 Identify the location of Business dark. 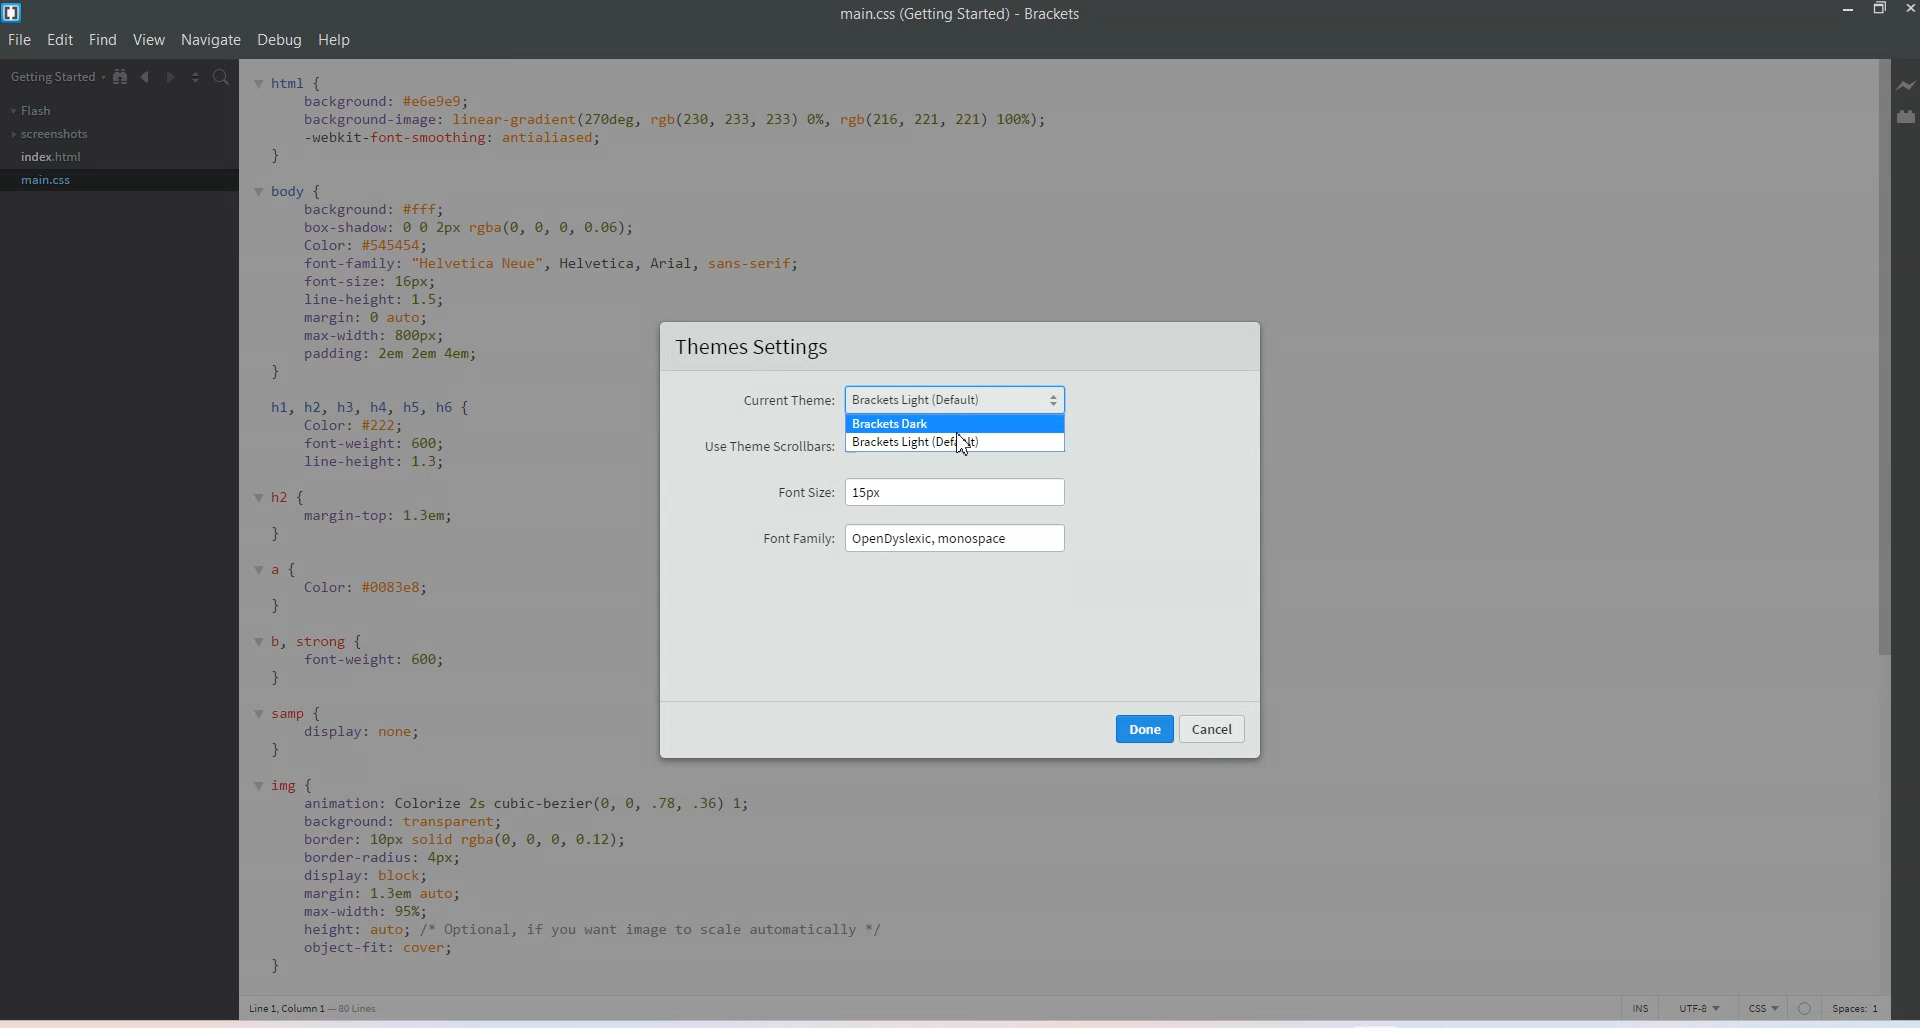
(954, 422).